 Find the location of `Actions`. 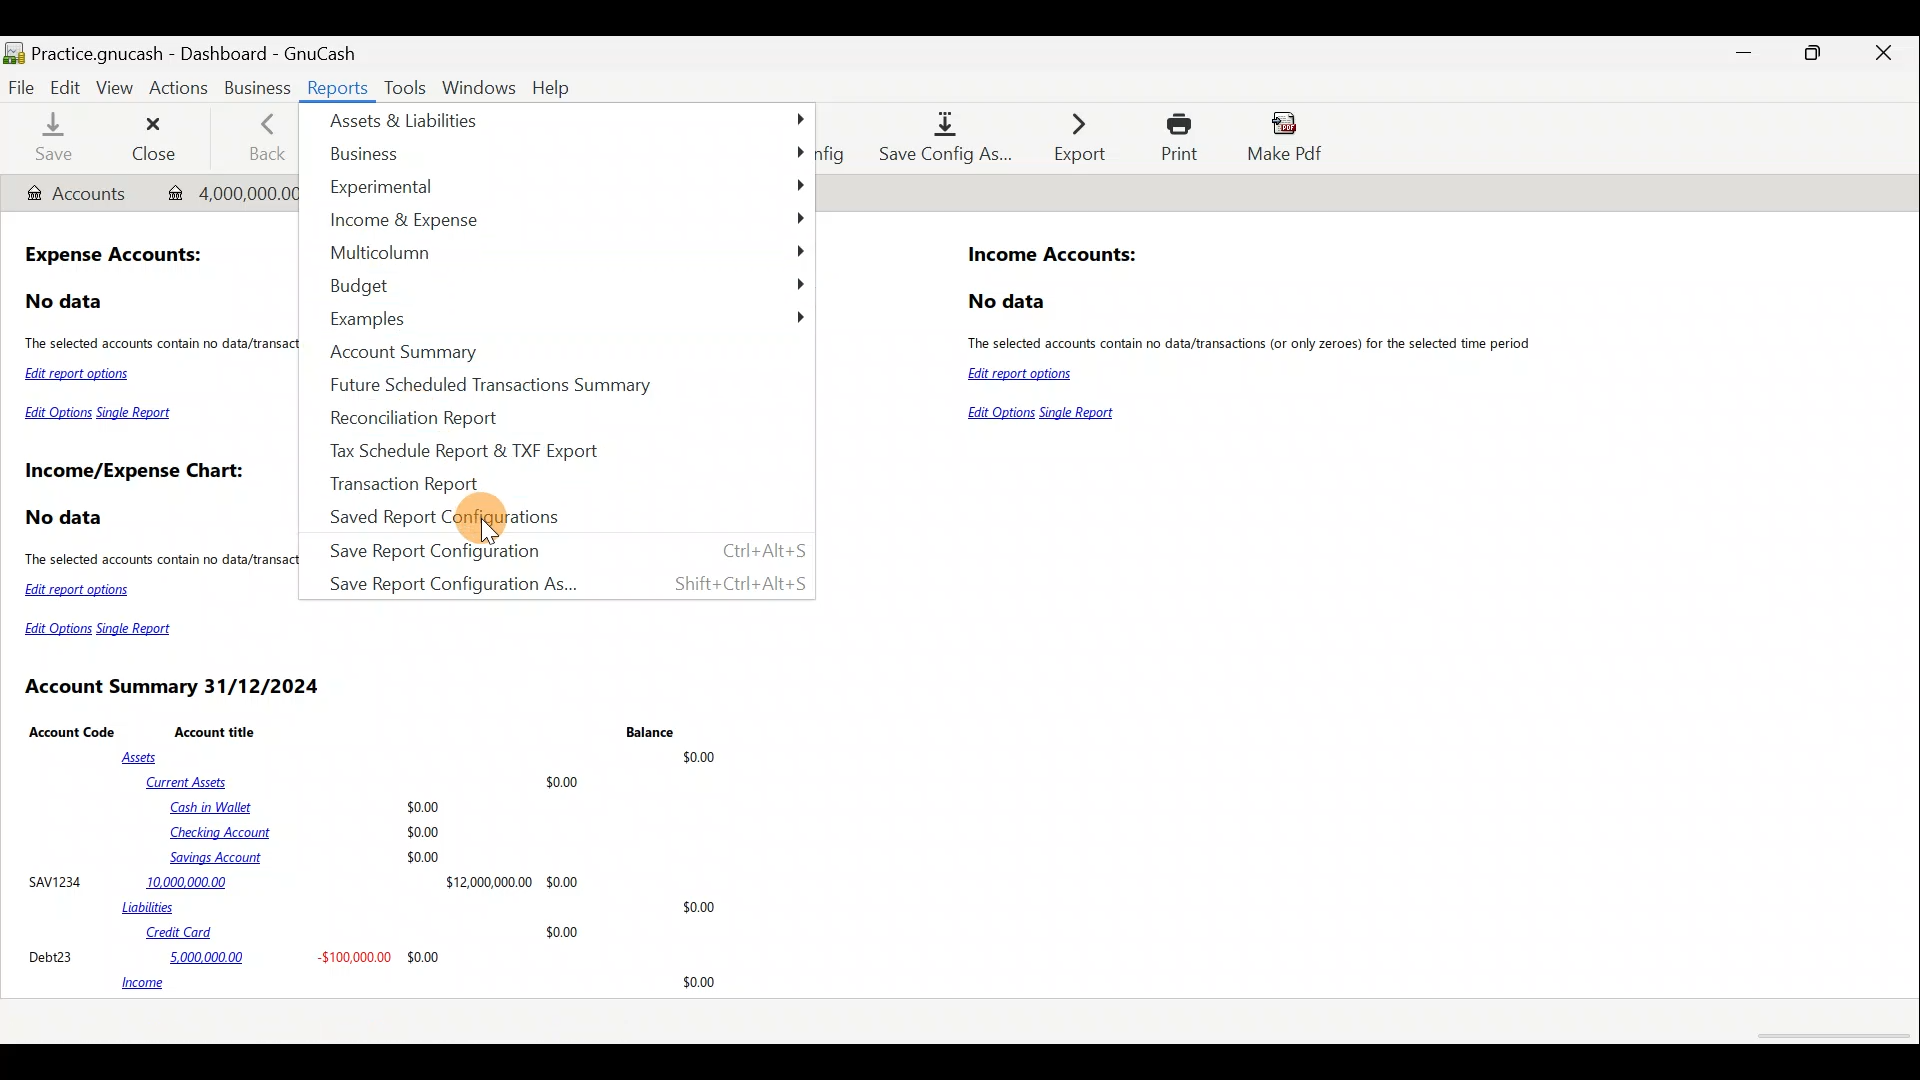

Actions is located at coordinates (183, 93).